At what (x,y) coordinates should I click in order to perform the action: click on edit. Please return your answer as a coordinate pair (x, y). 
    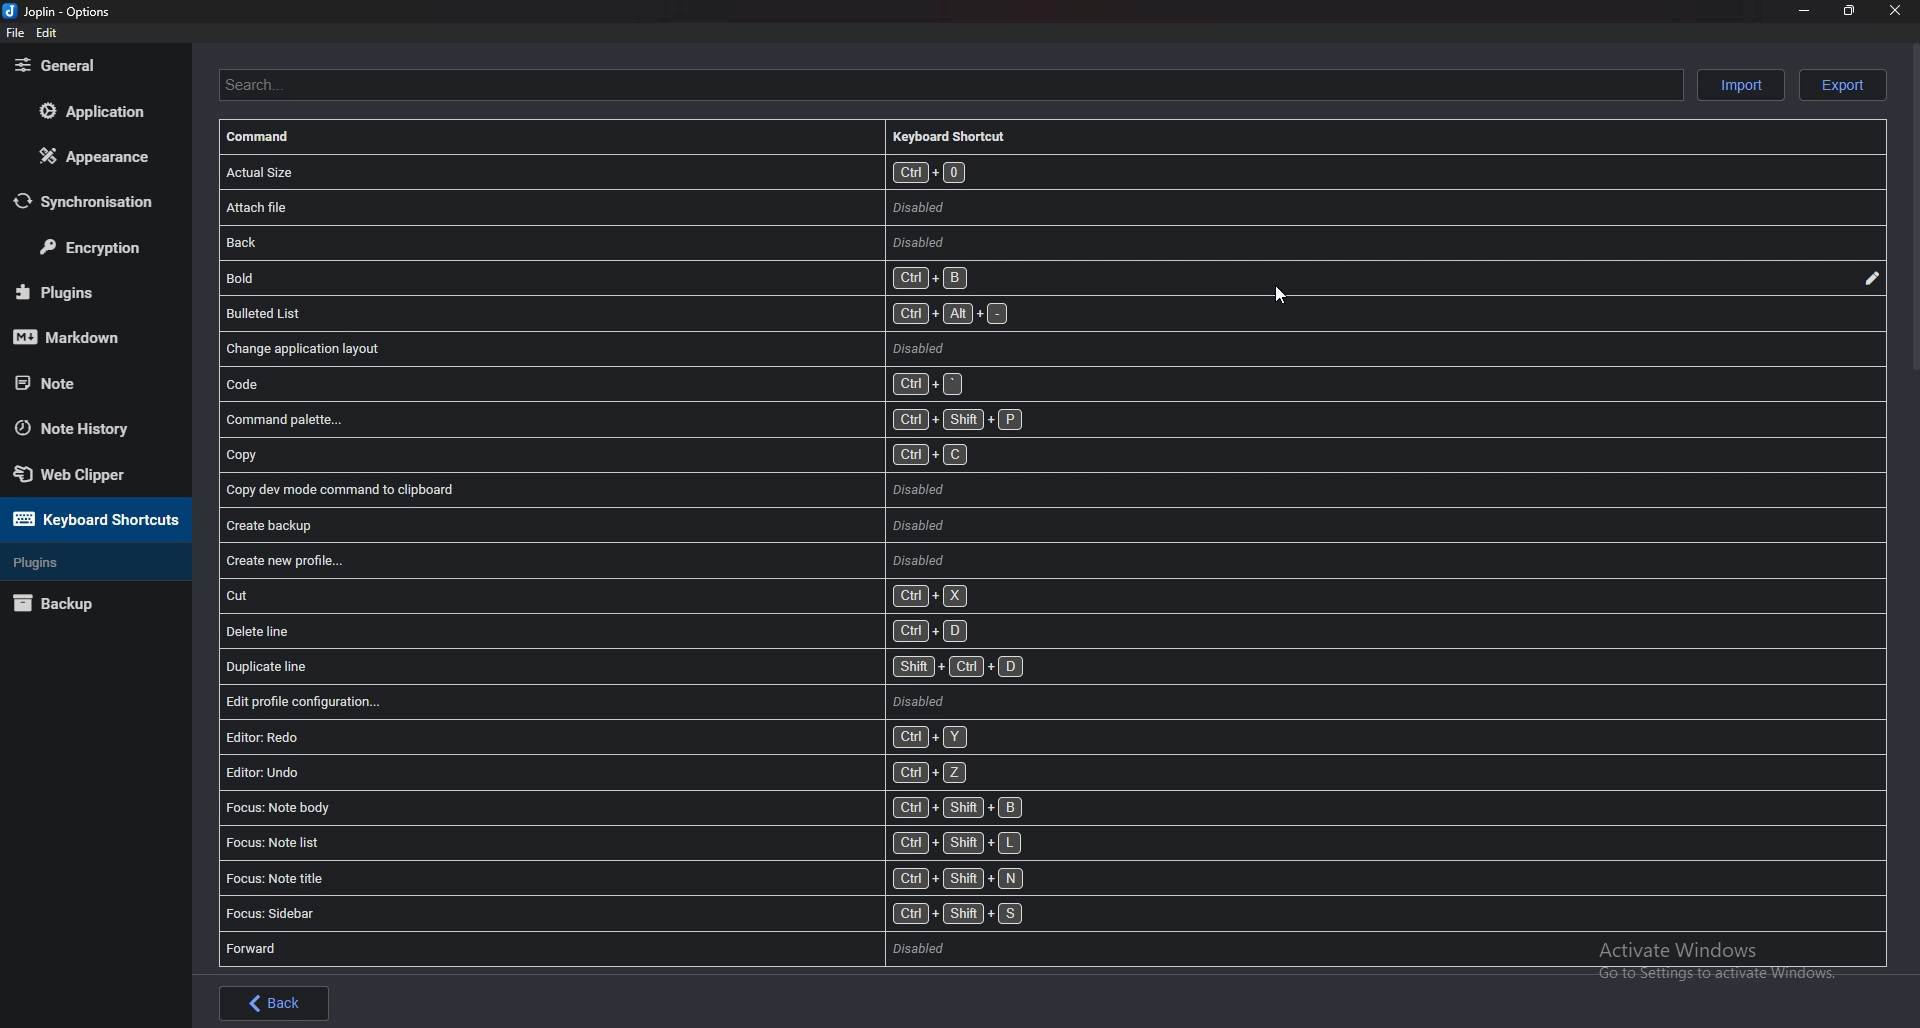
    Looking at the image, I should click on (46, 33).